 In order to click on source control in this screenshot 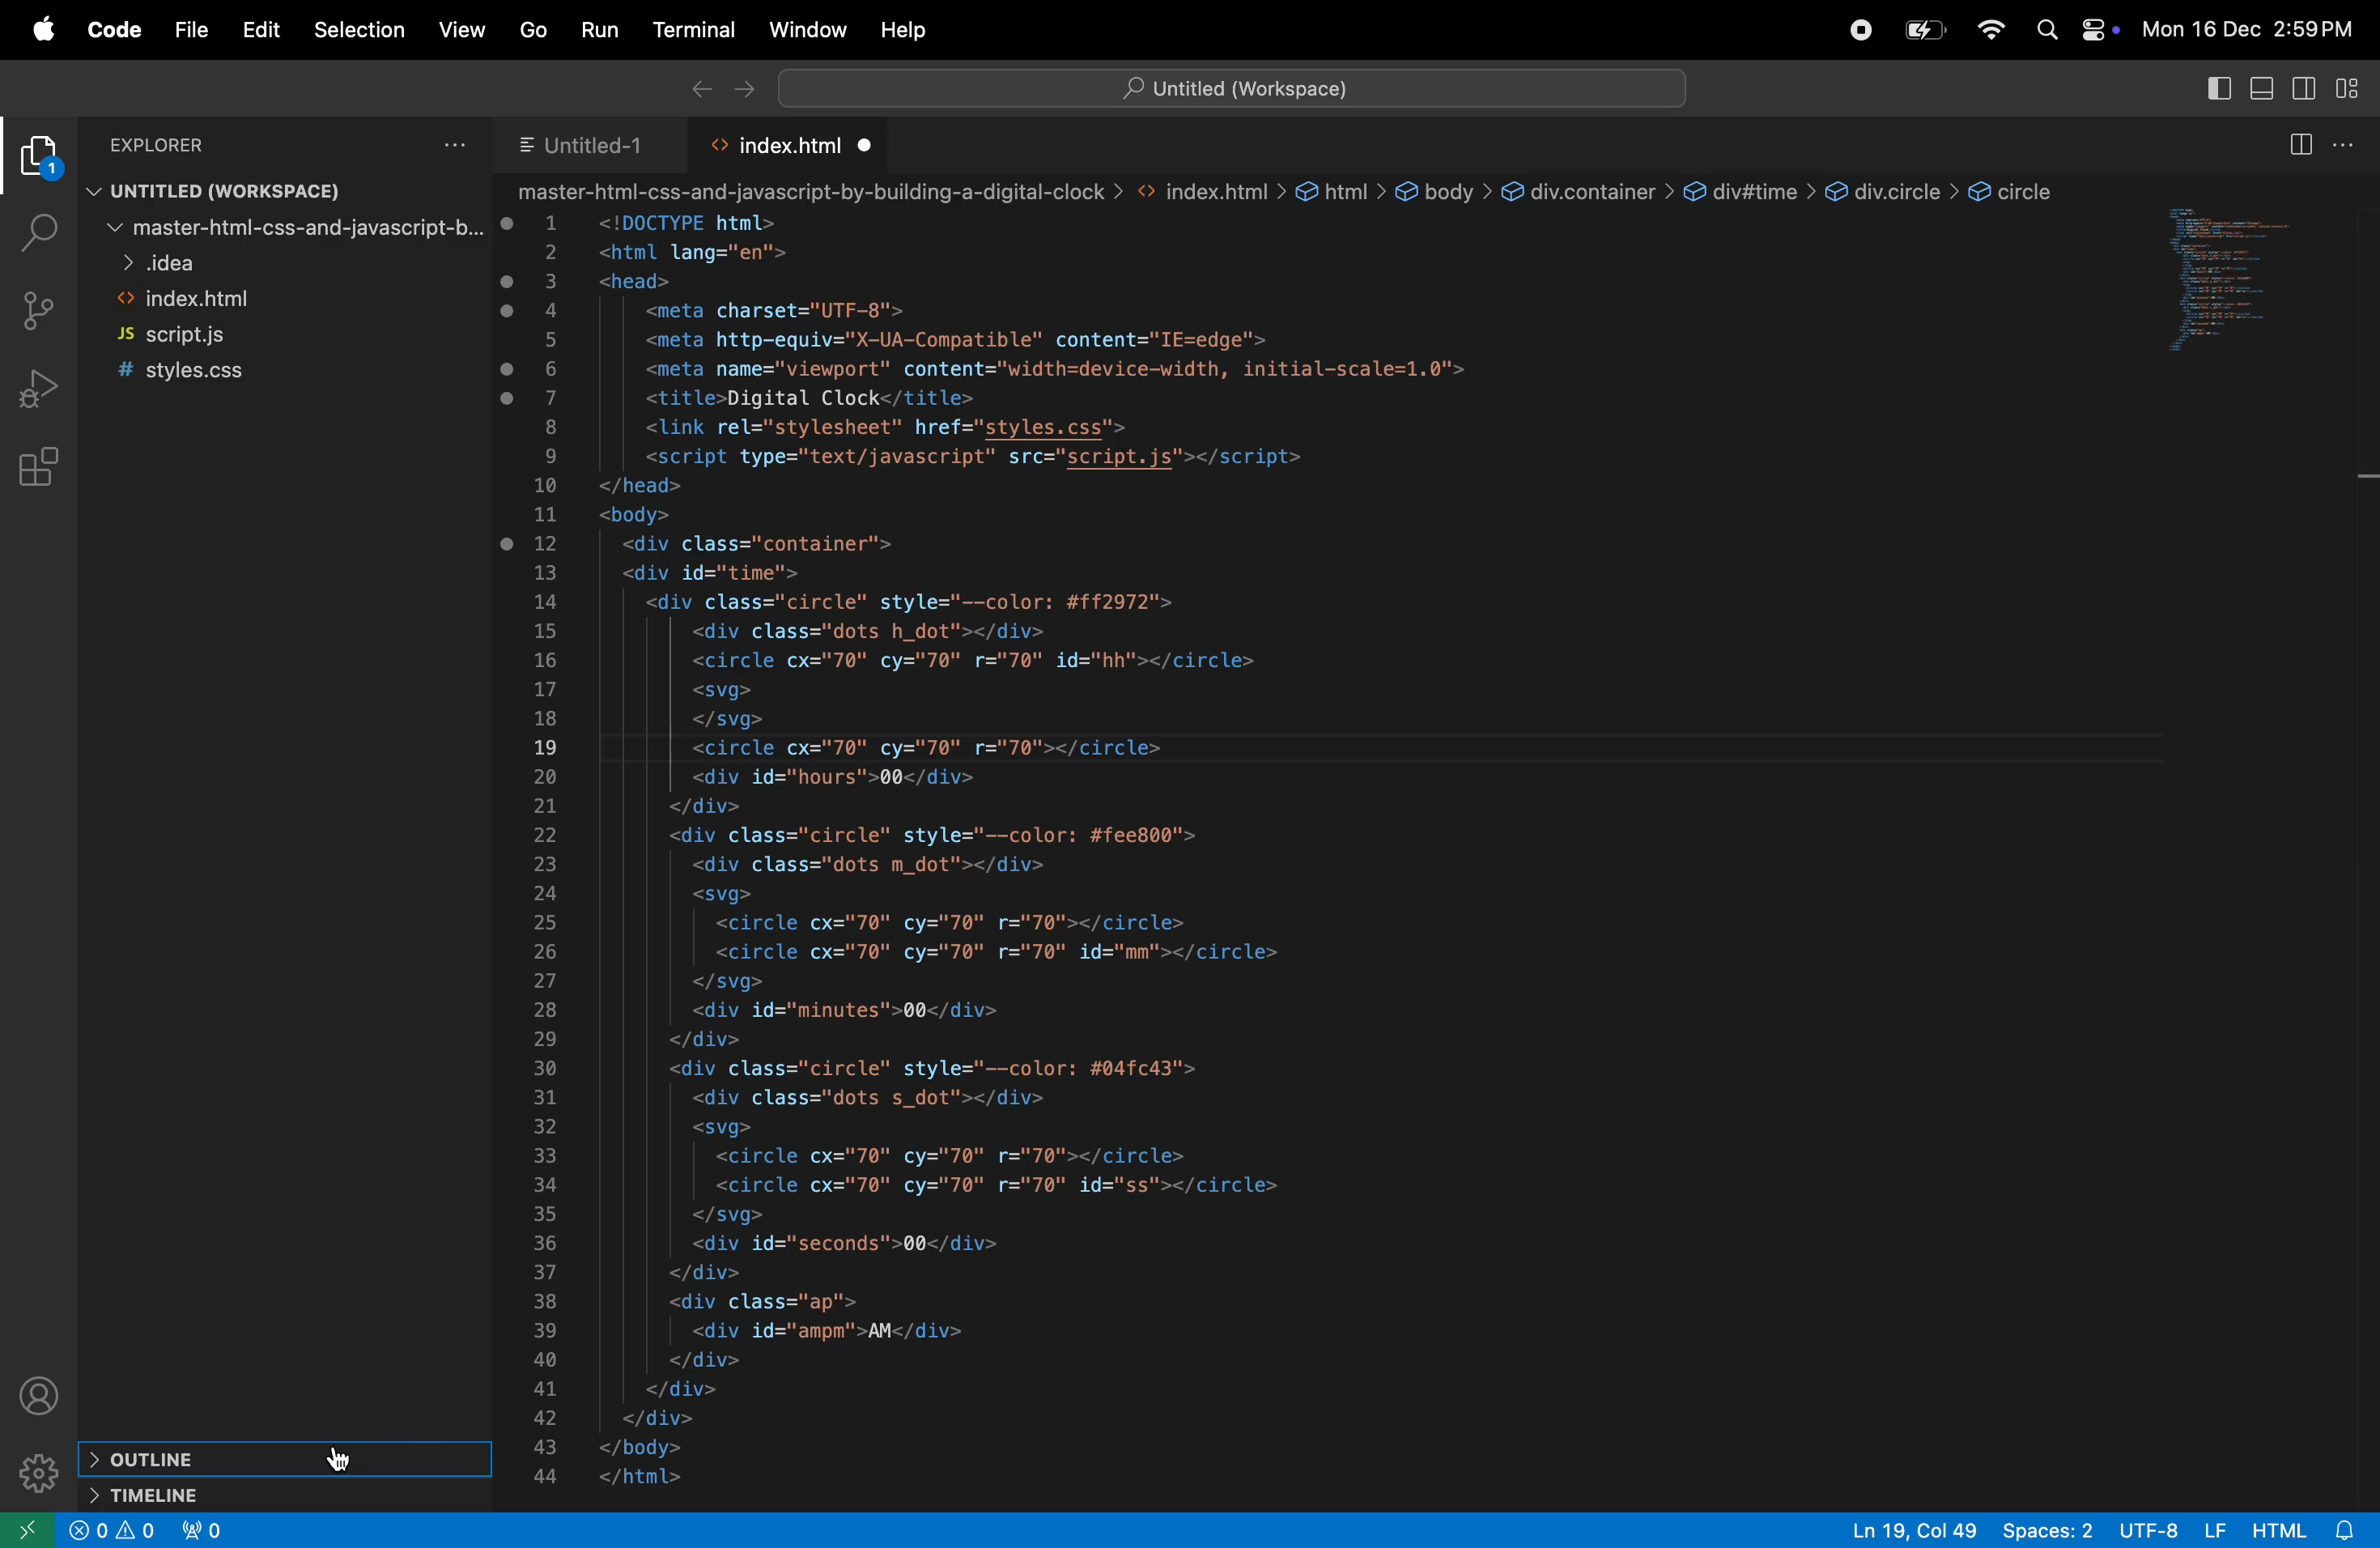, I will do `click(39, 308)`.